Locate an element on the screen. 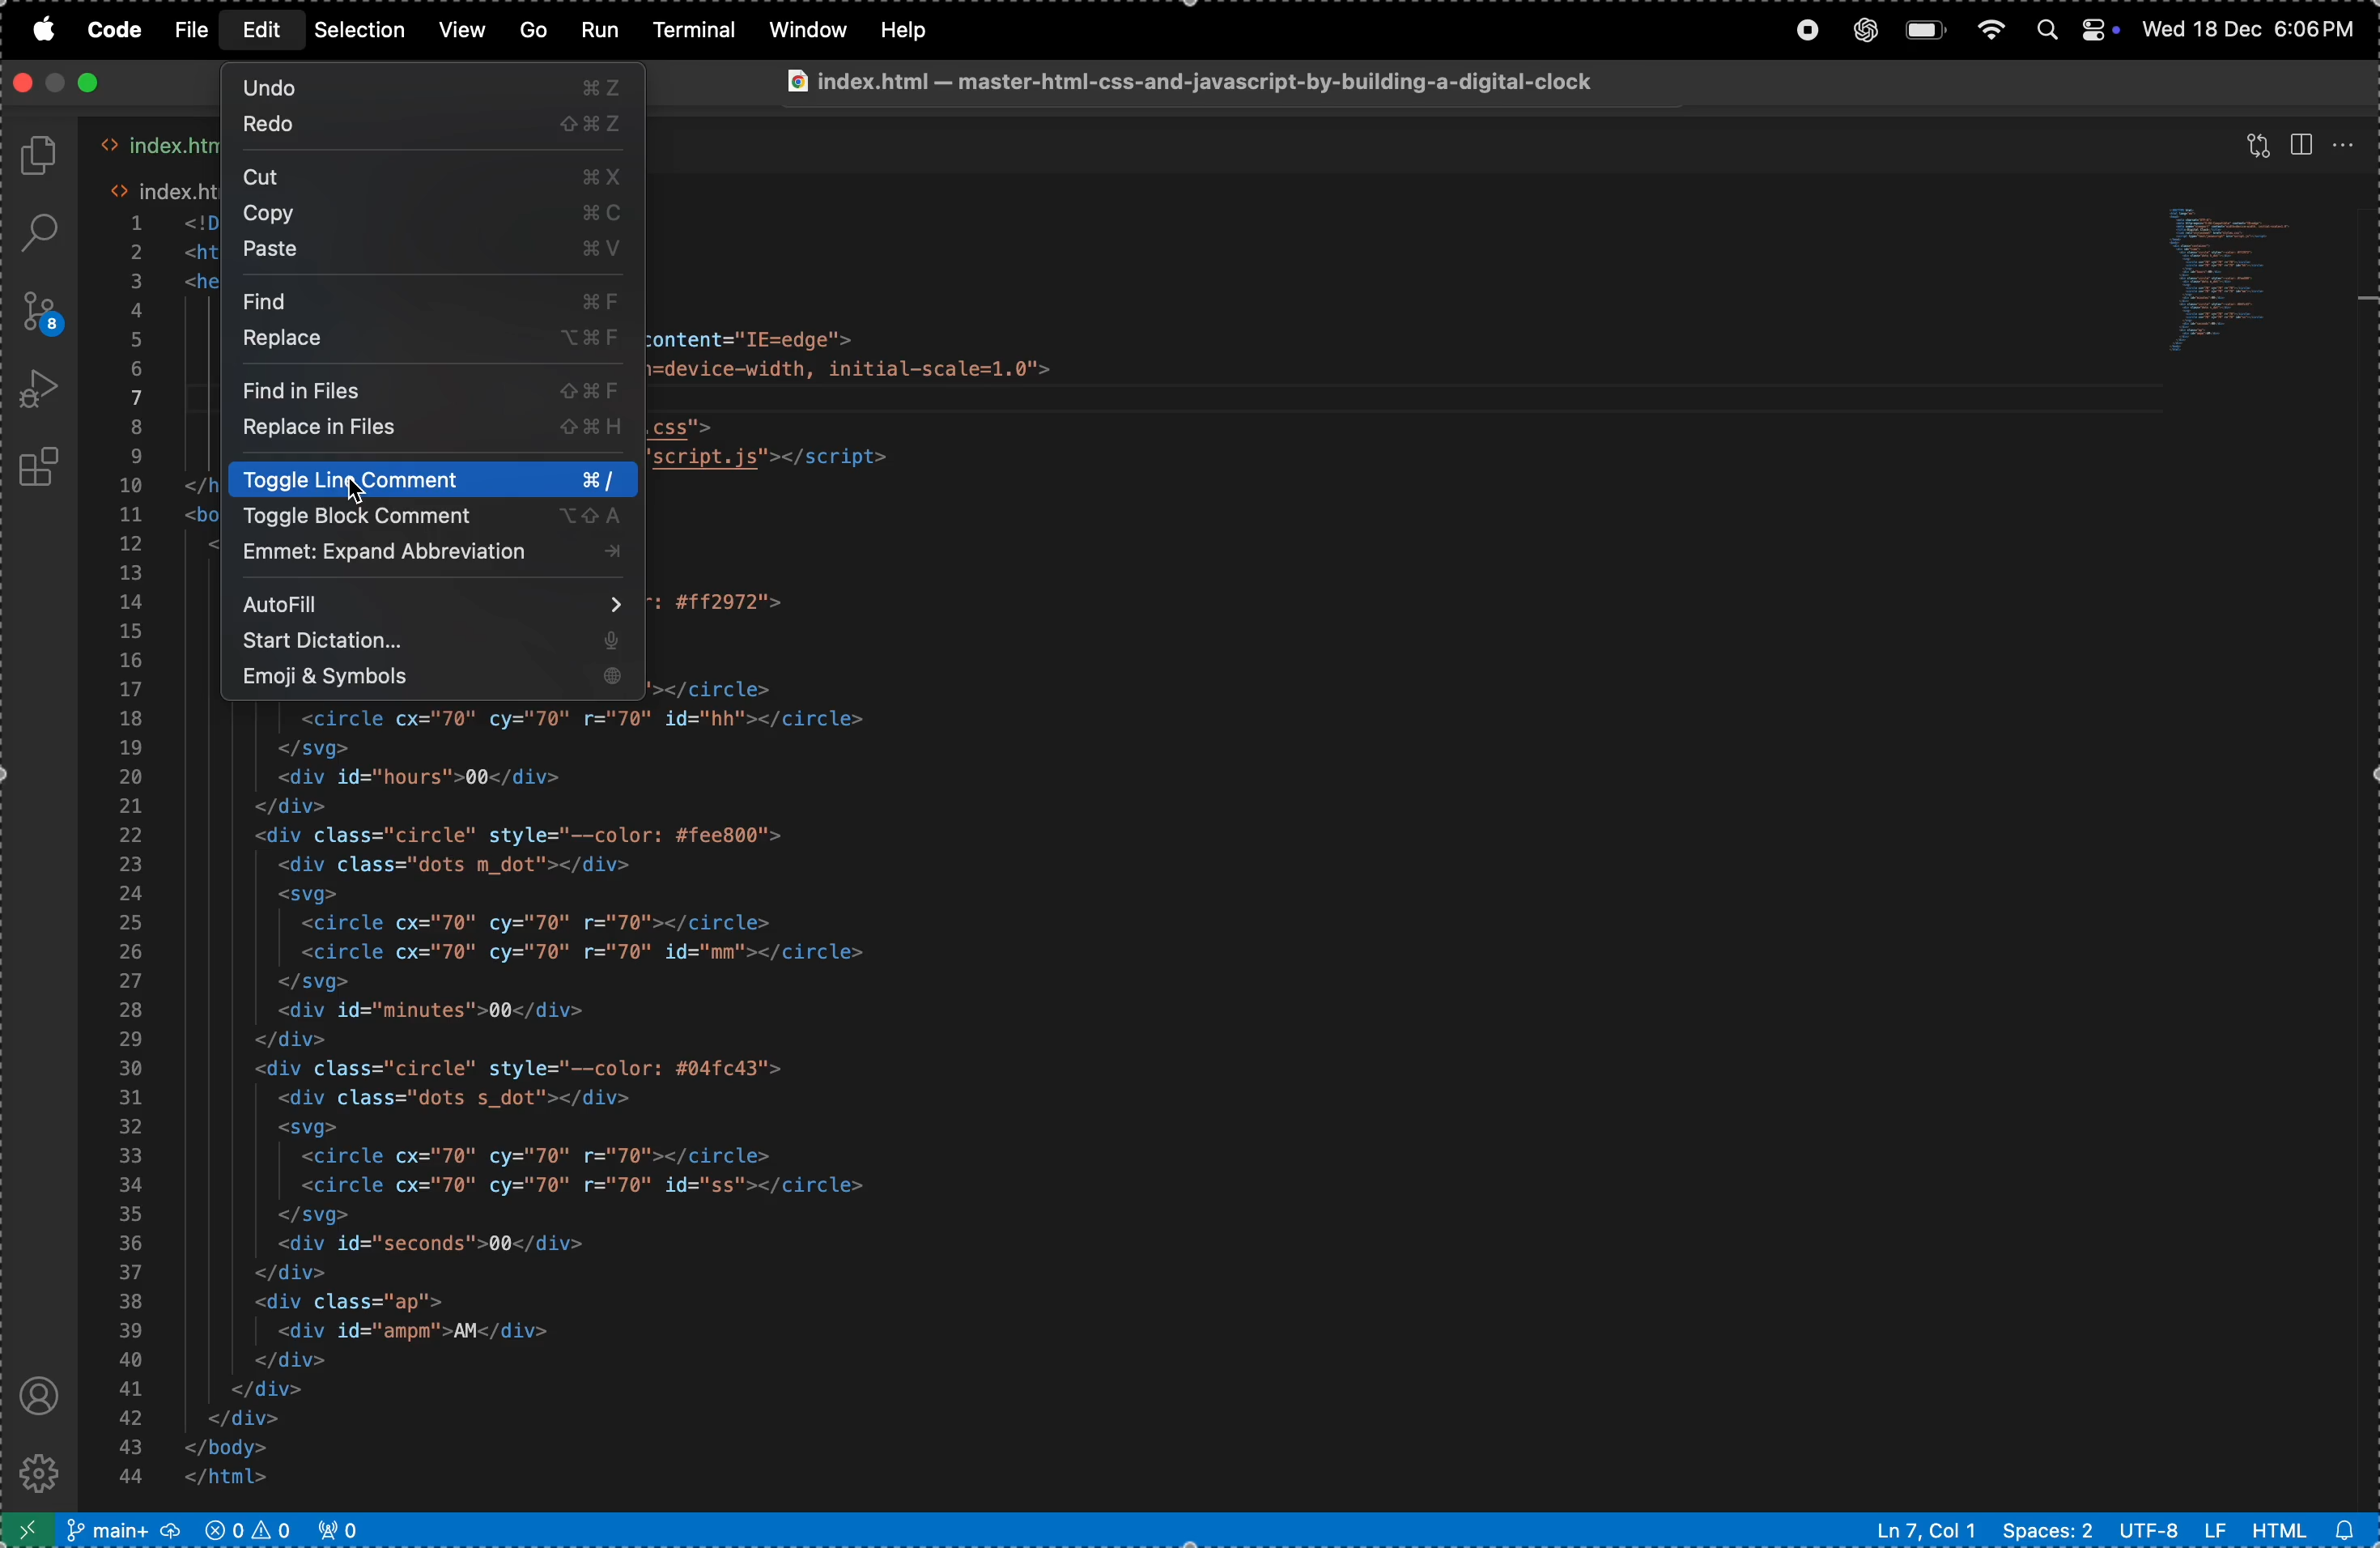 This screenshot has height=1548, width=2380. selection is located at coordinates (360, 28).